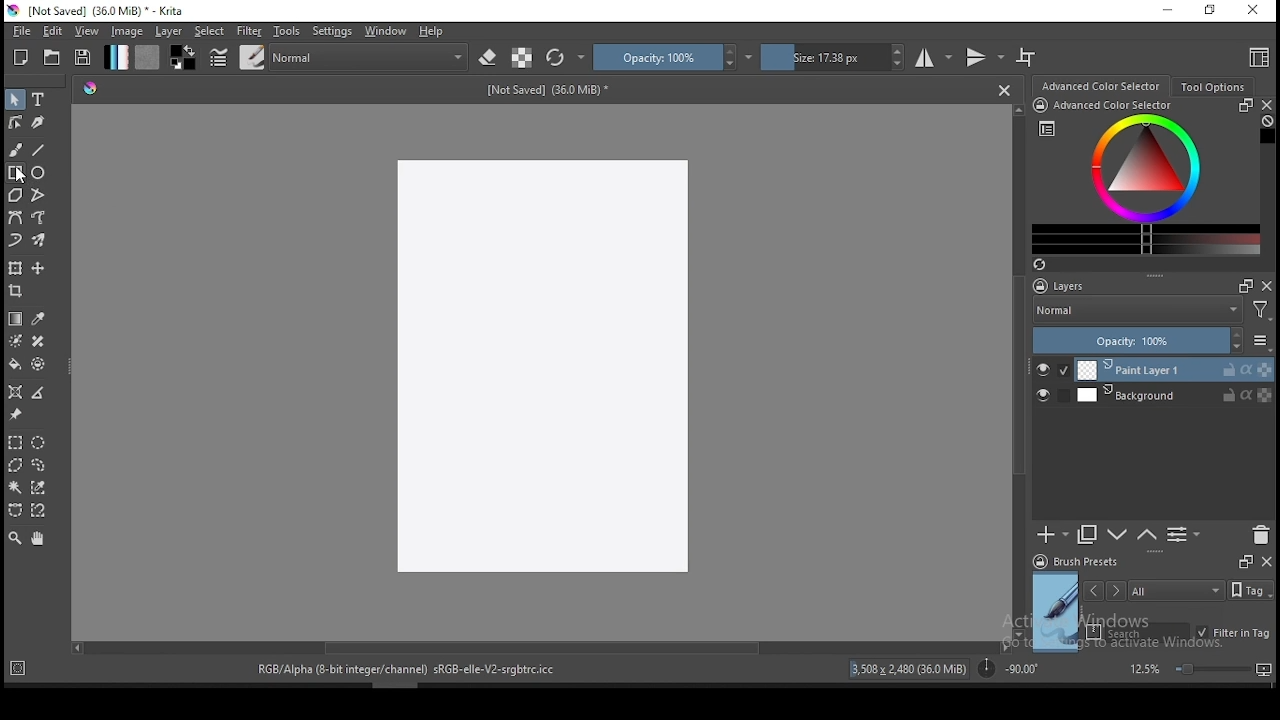 Image resolution: width=1280 pixels, height=720 pixels. What do you see at coordinates (39, 171) in the screenshot?
I see `ellipse tool` at bounding box center [39, 171].